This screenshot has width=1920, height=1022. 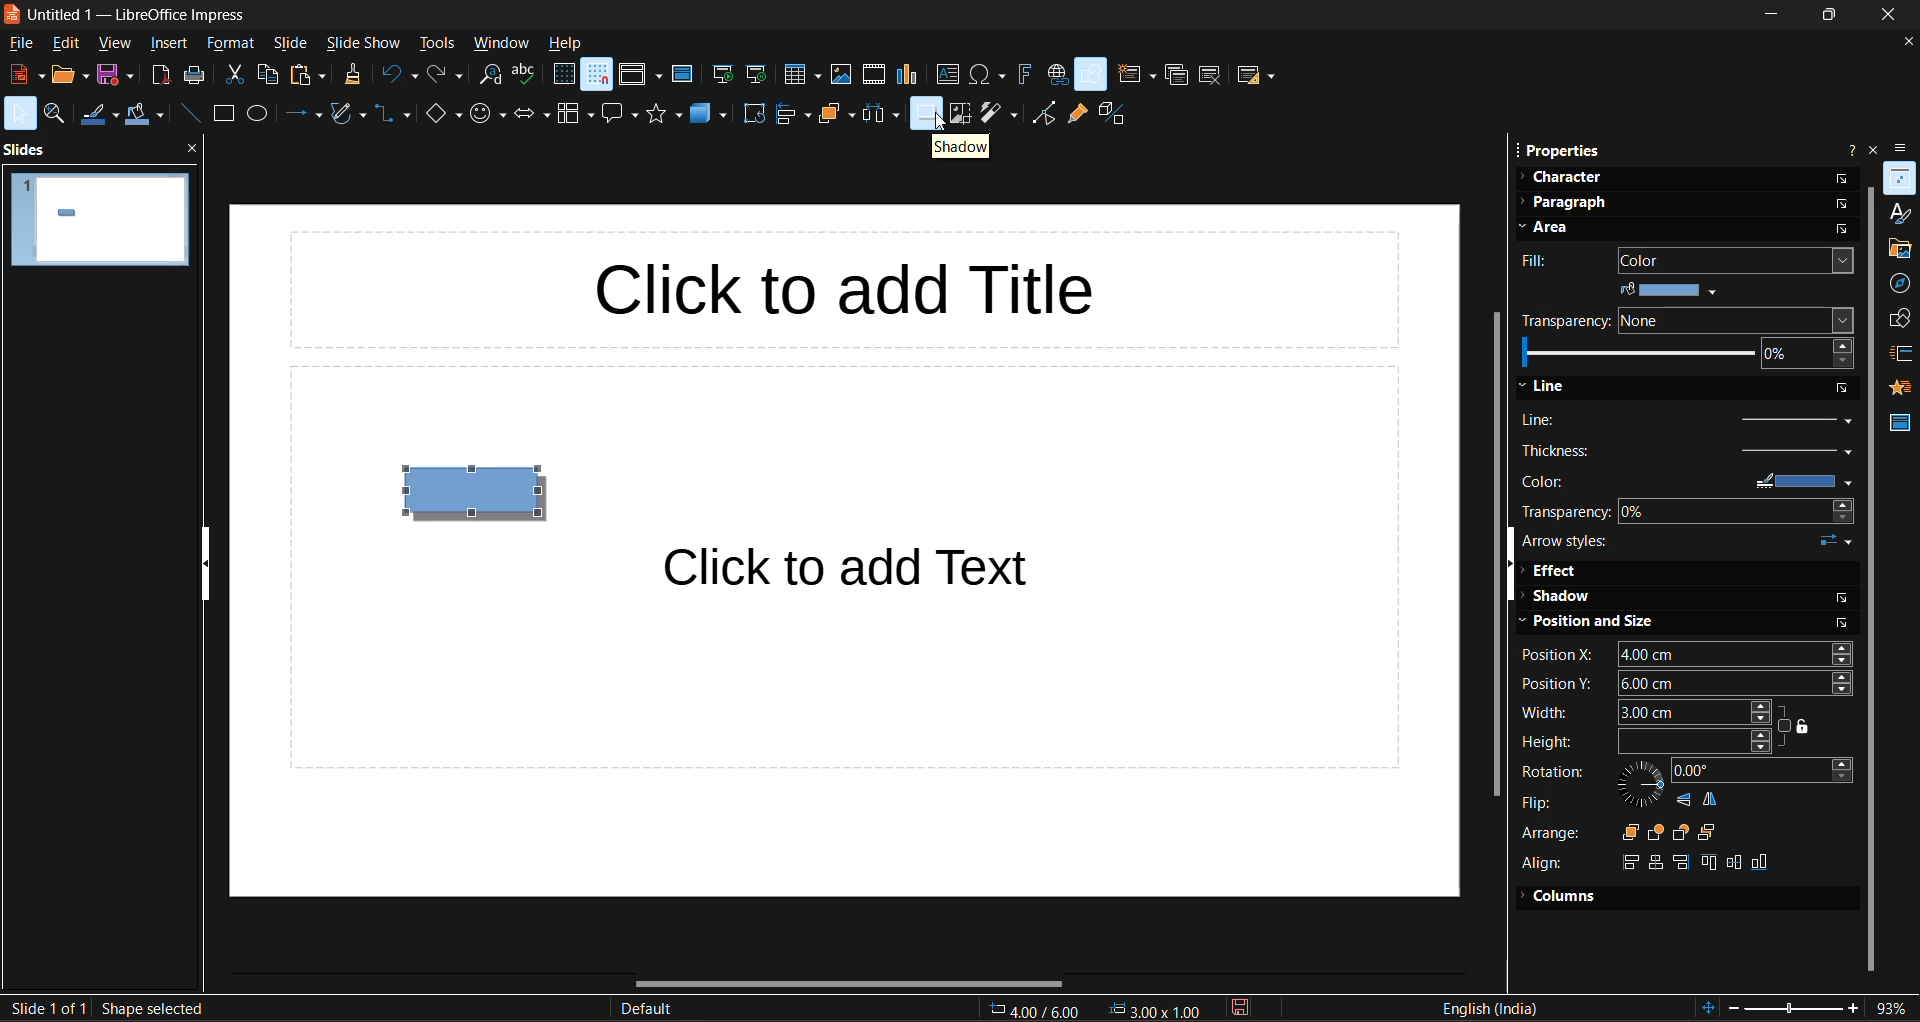 I want to click on shape selected, so click(x=153, y=1007).